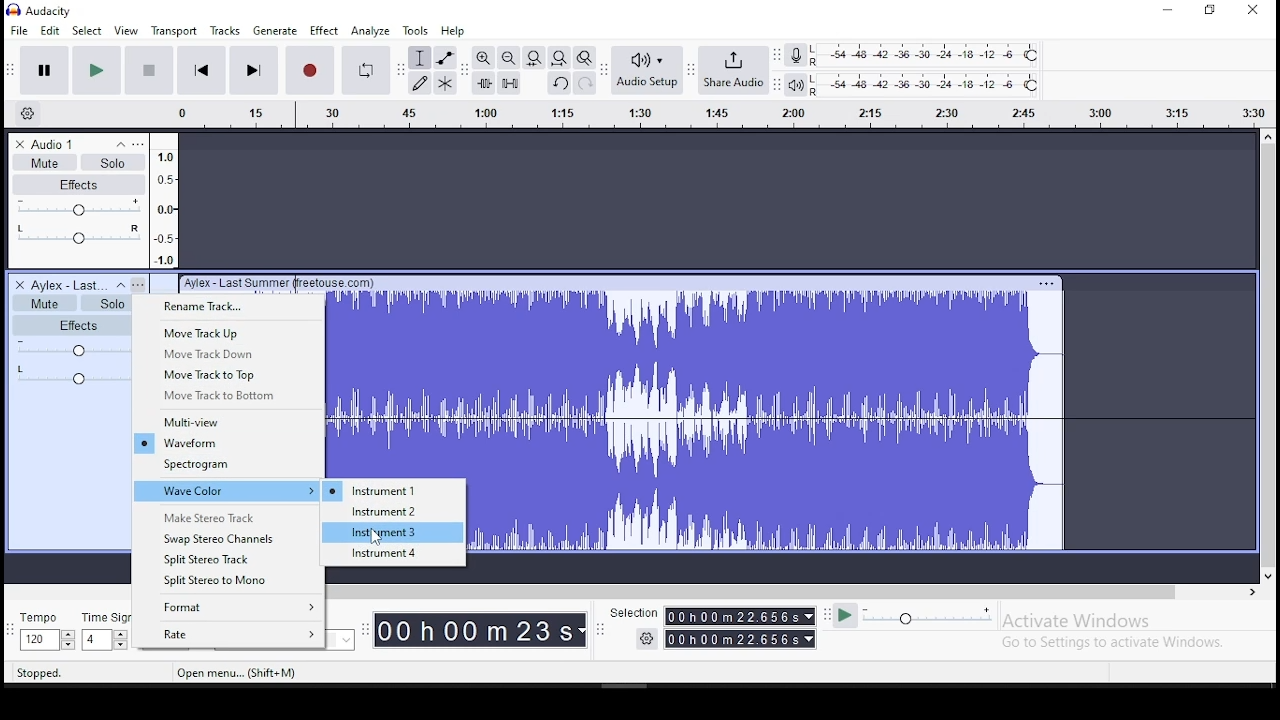 The image size is (1280, 720). I want to click on close window, so click(1256, 9).